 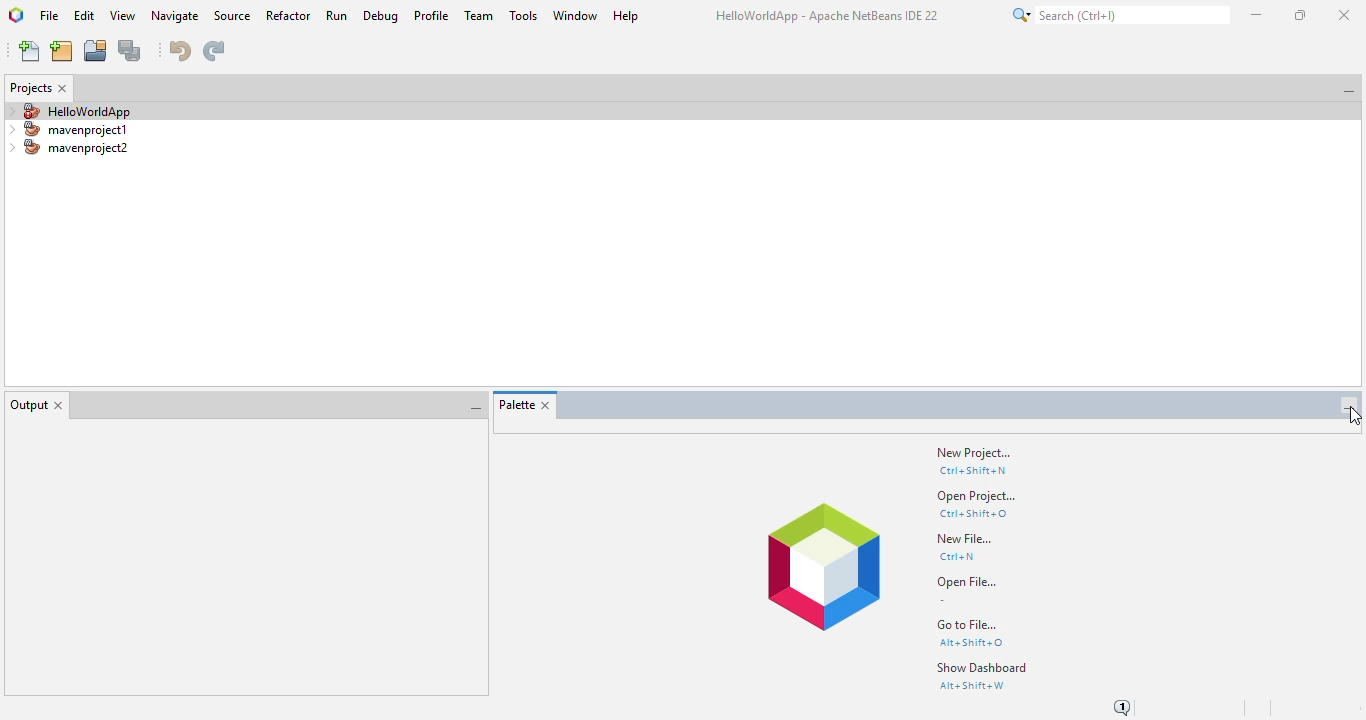 What do you see at coordinates (1344, 15) in the screenshot?
I see `close` at bounding box center [1344, 15].